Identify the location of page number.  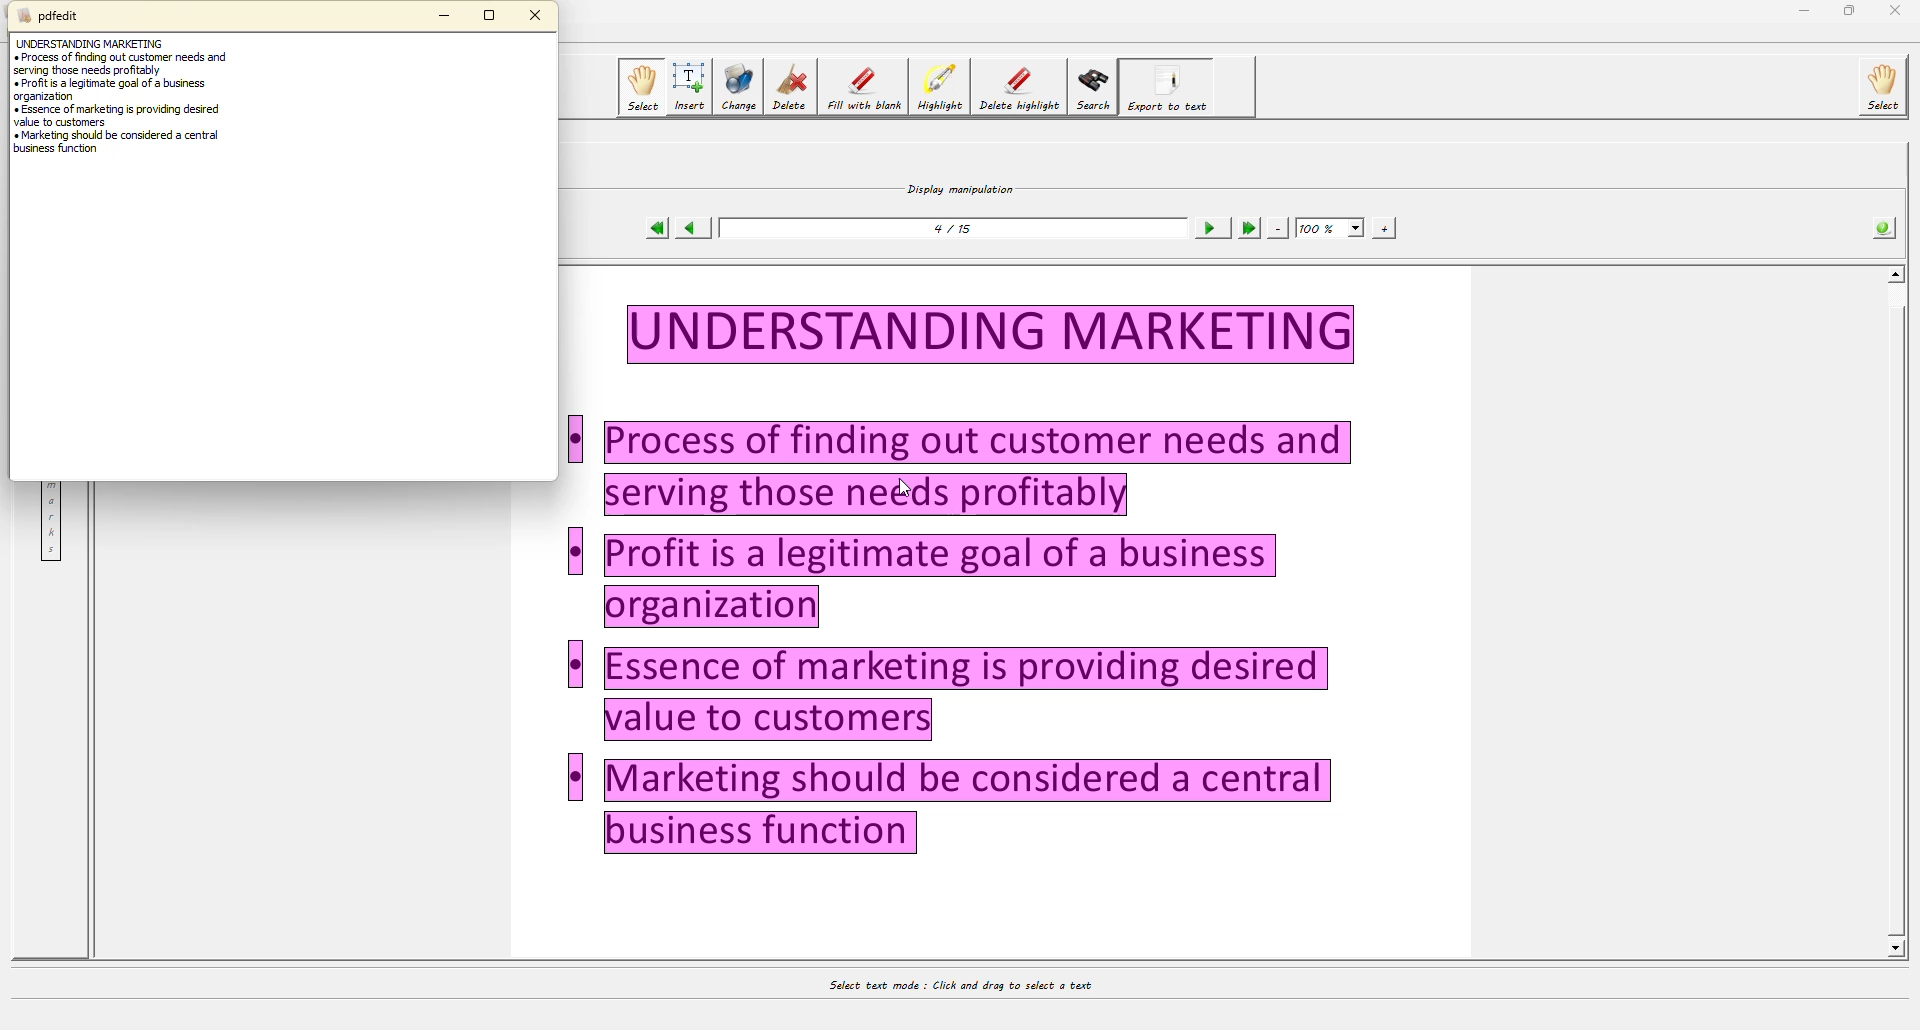
(961, 230).